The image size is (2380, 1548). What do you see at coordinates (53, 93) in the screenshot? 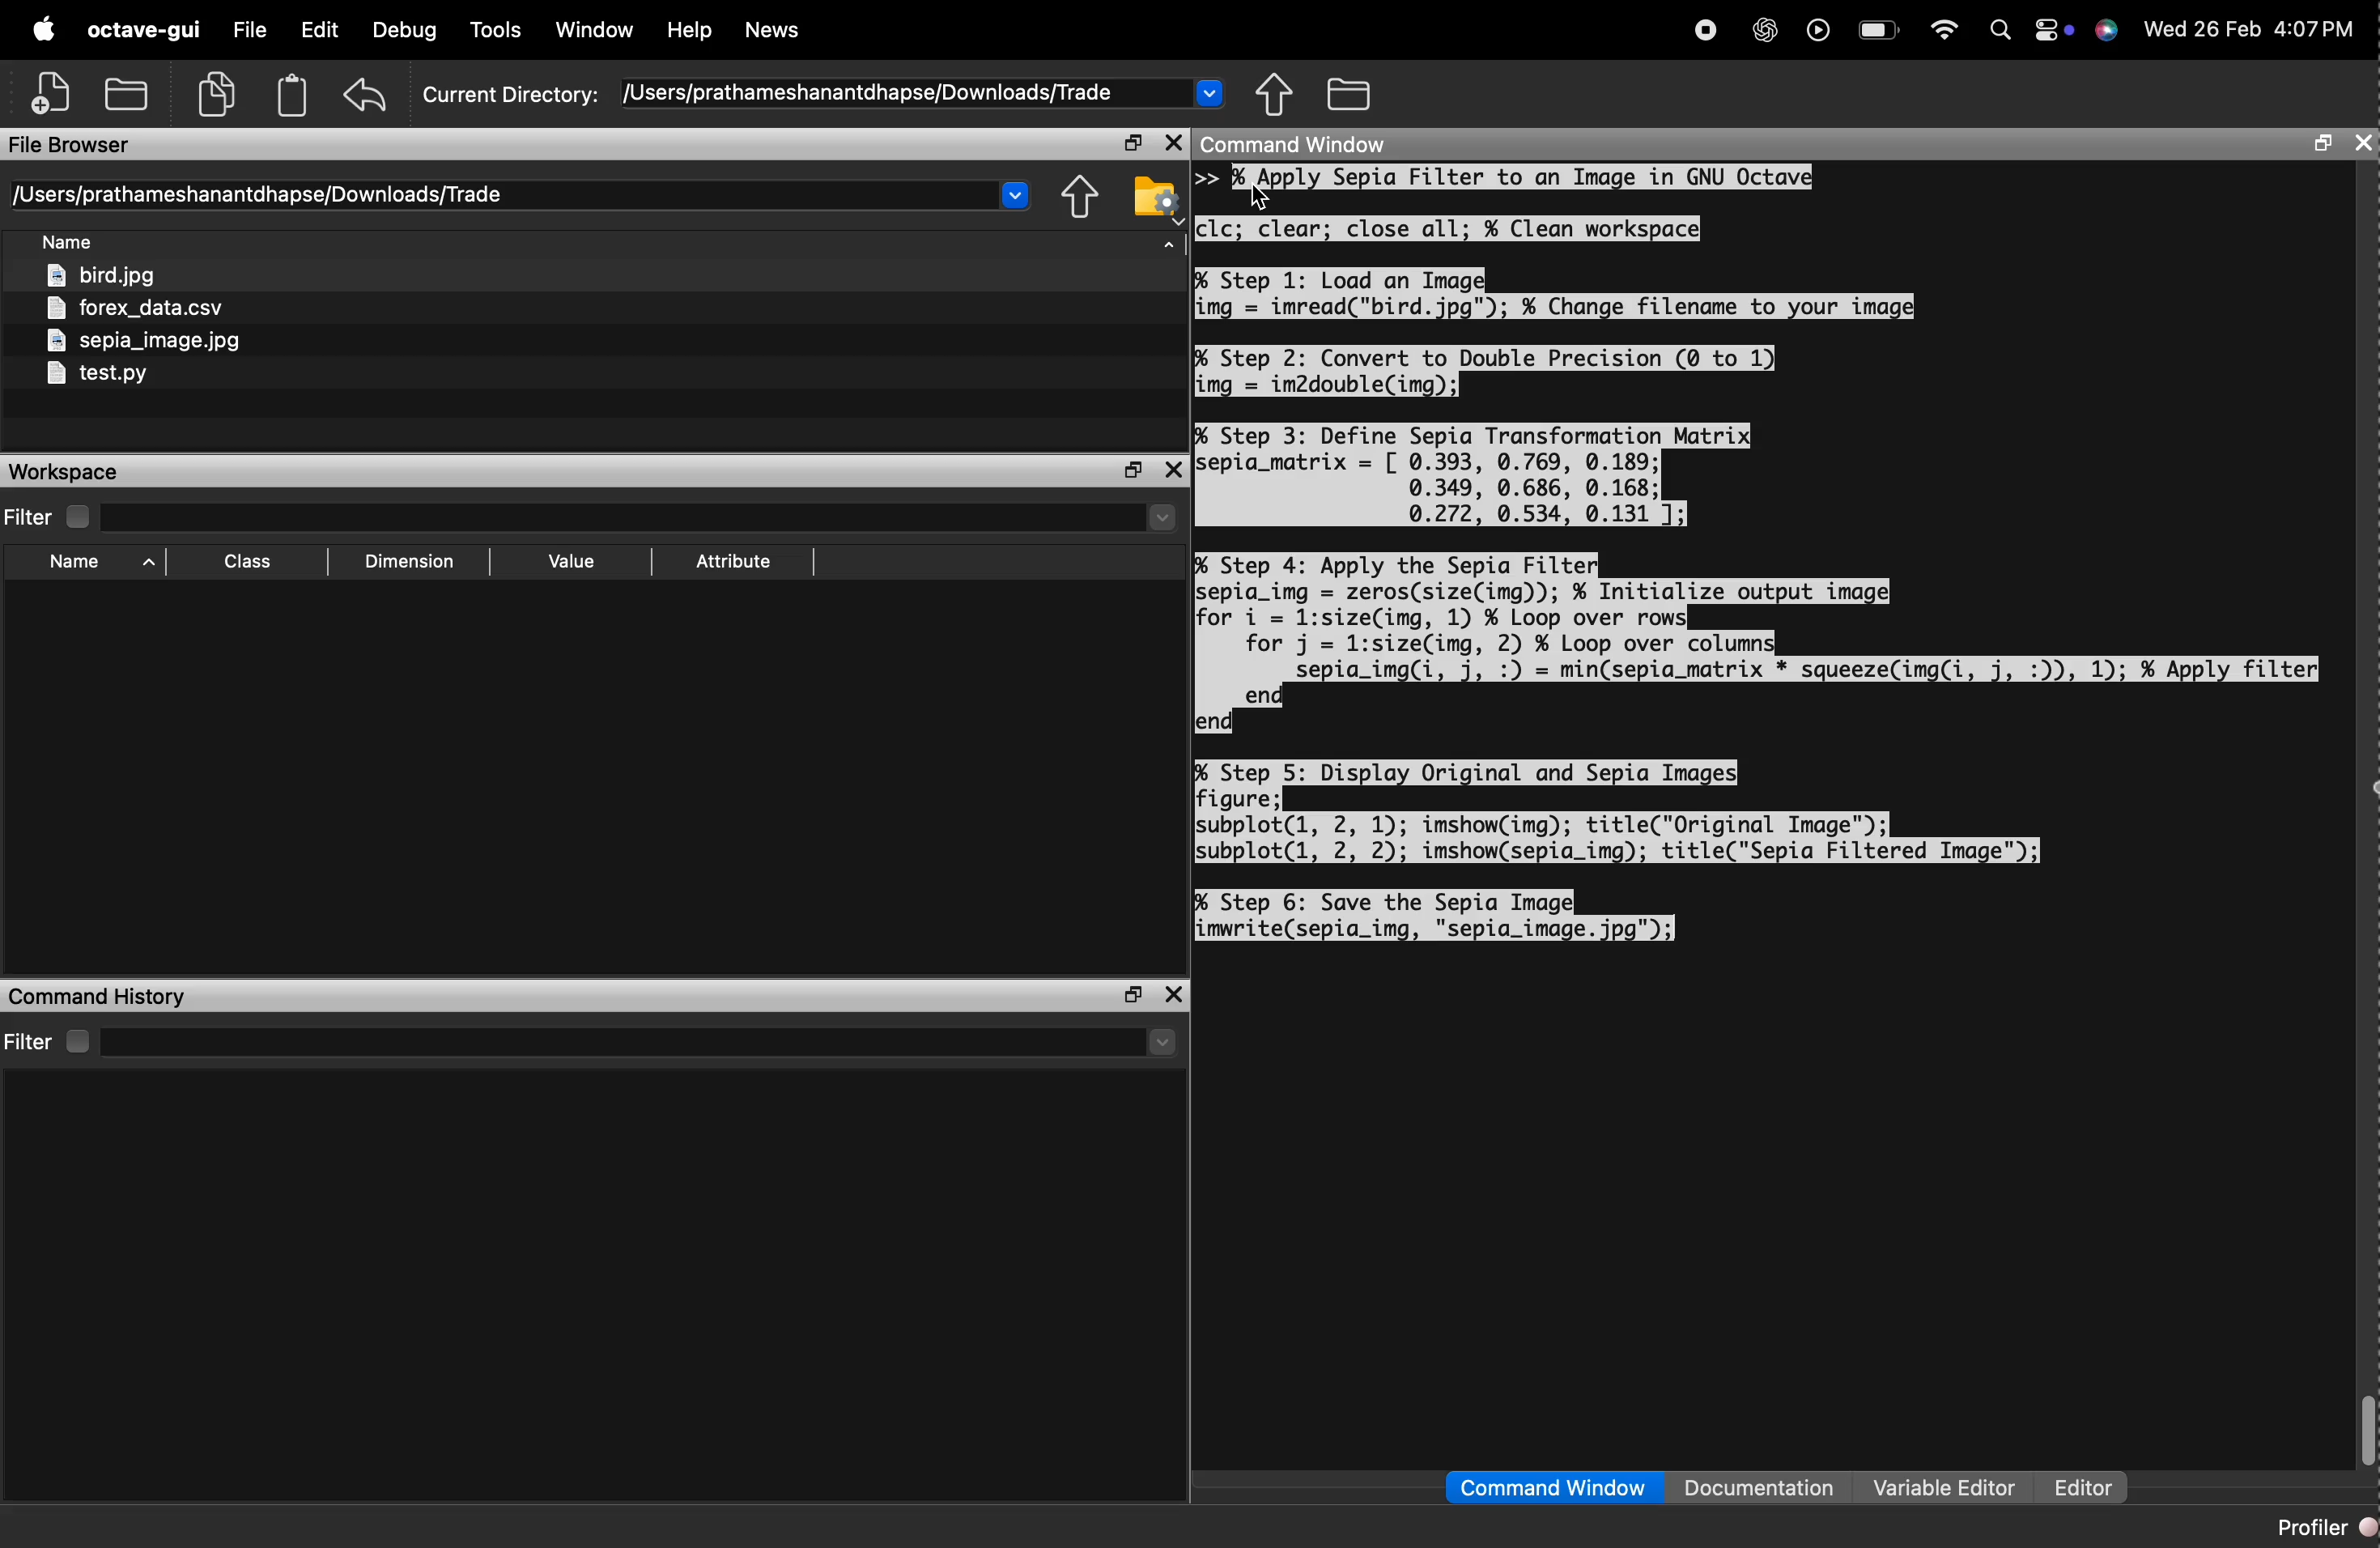
I see `add file` at bounding box center [53, 93].